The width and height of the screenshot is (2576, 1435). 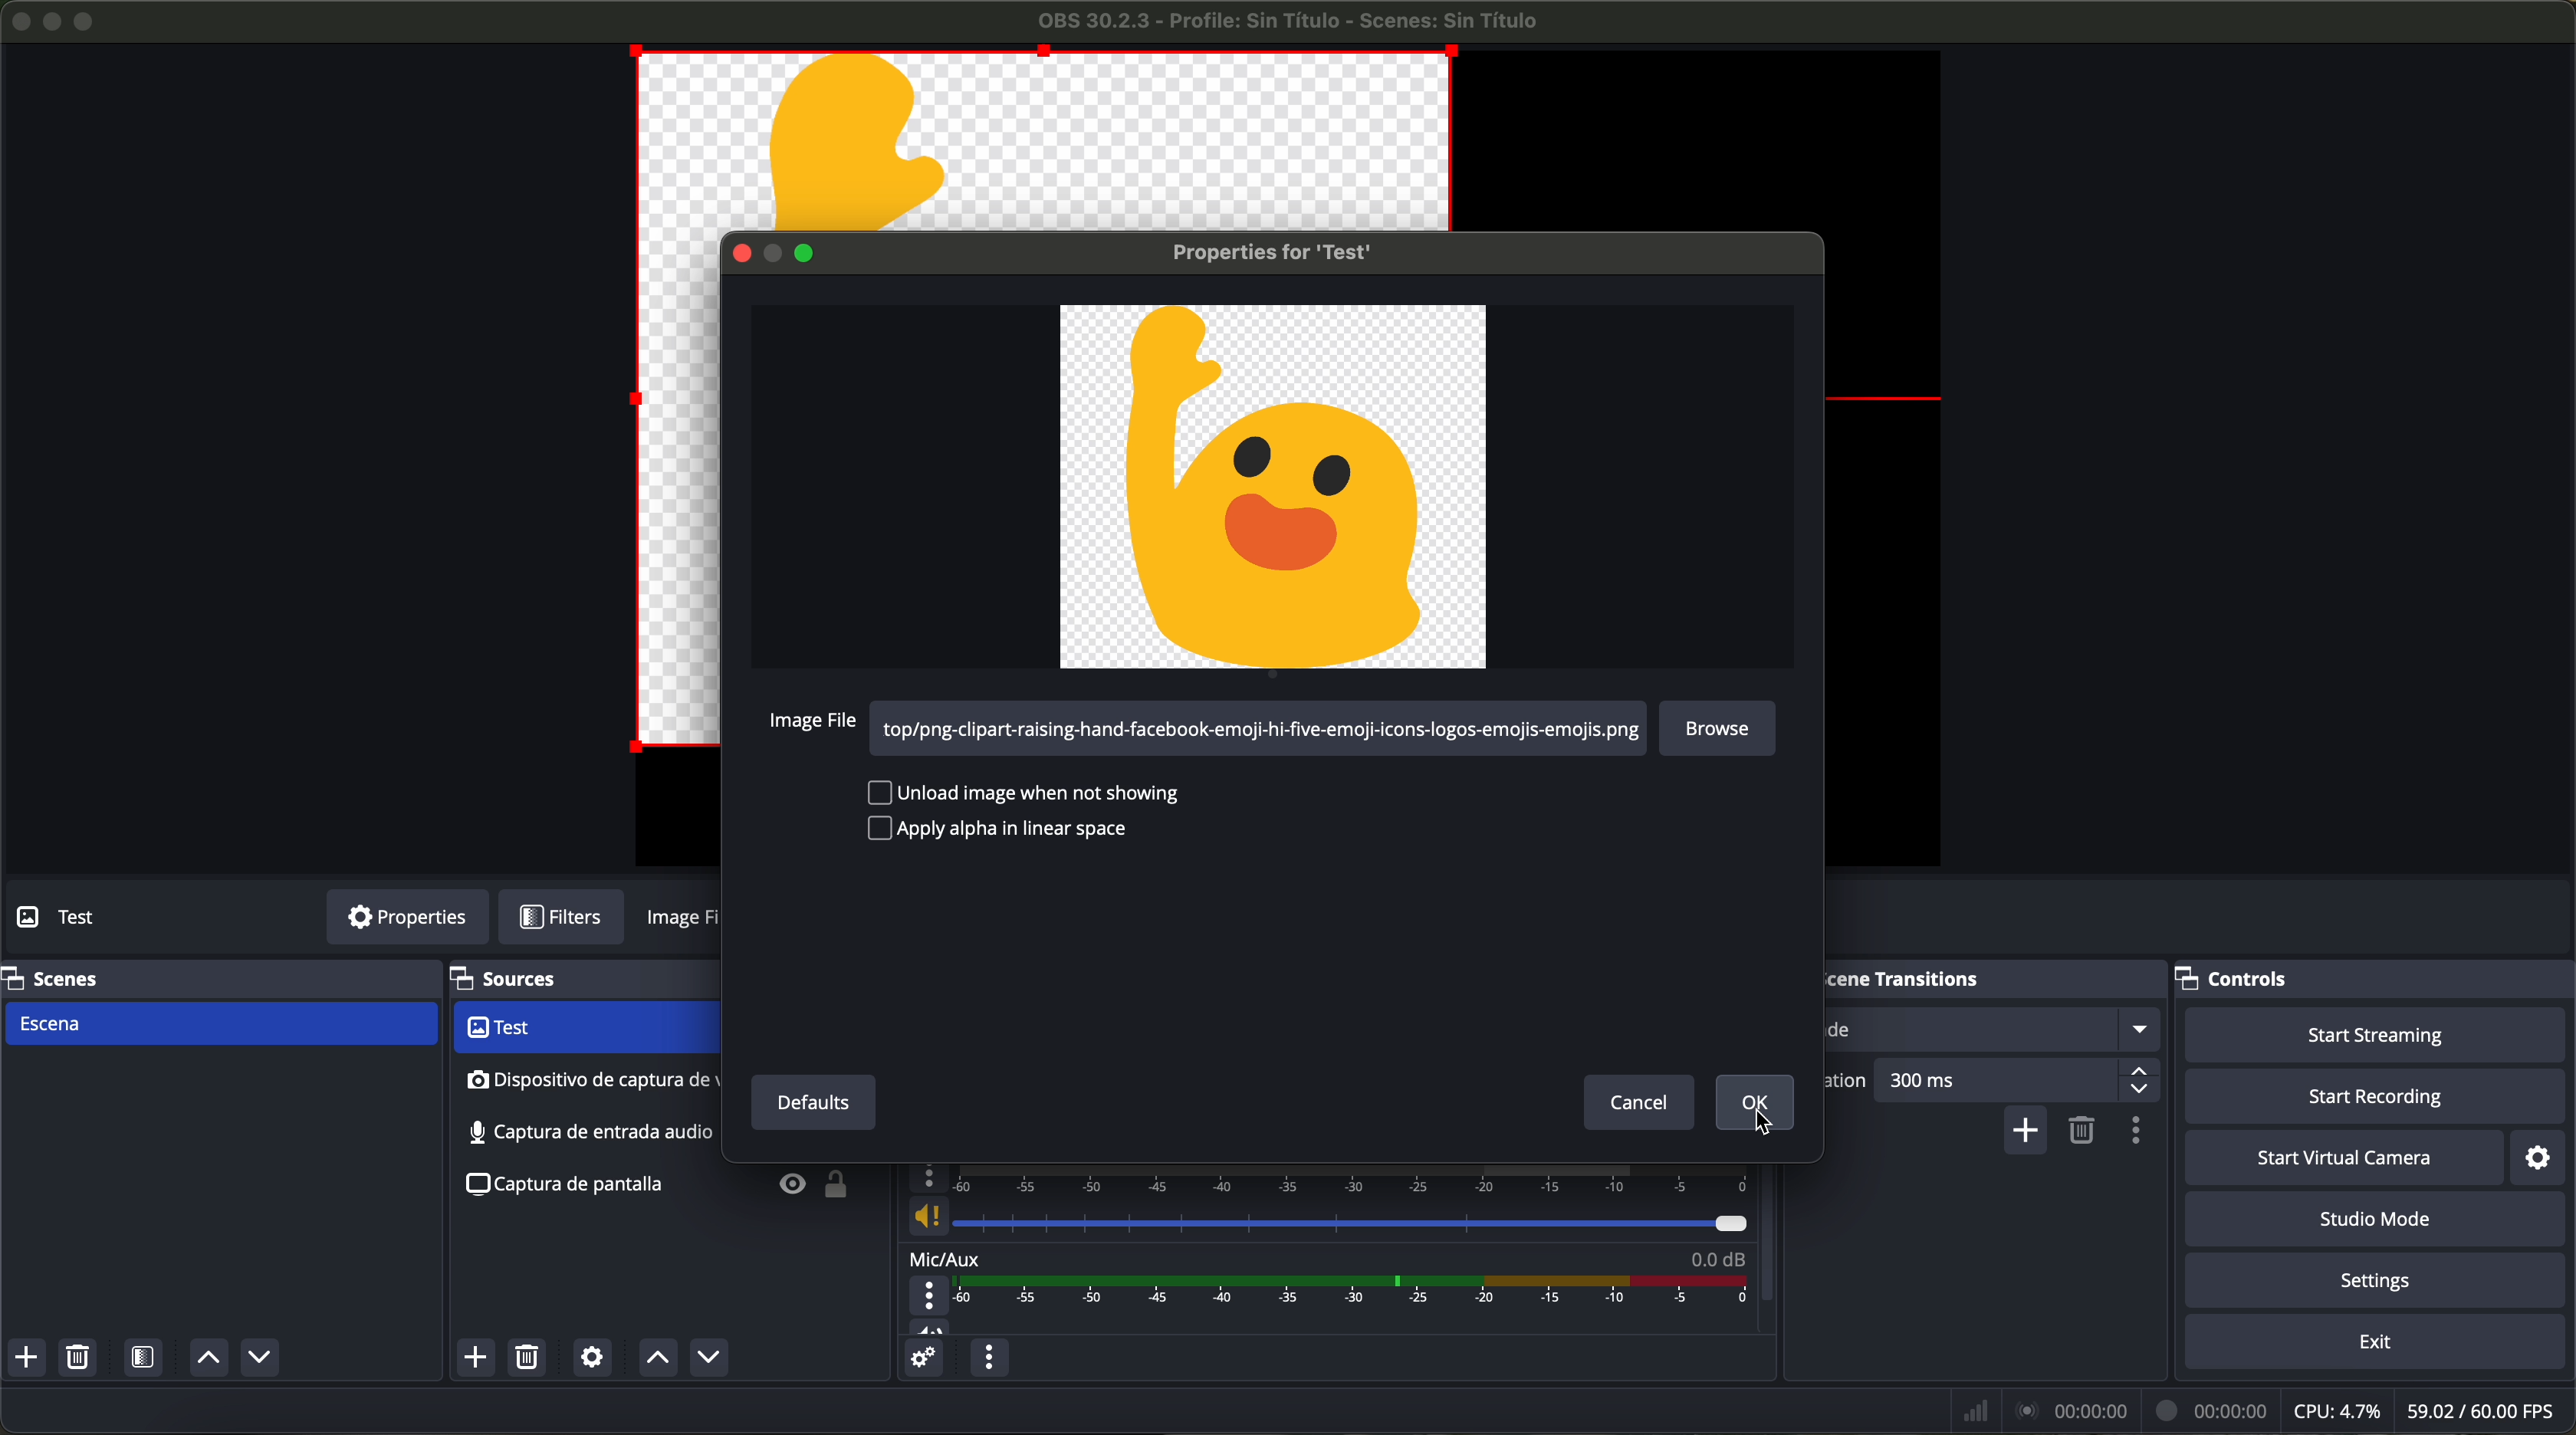 I want to click on transition properties, so click(x=2141, y=1133).